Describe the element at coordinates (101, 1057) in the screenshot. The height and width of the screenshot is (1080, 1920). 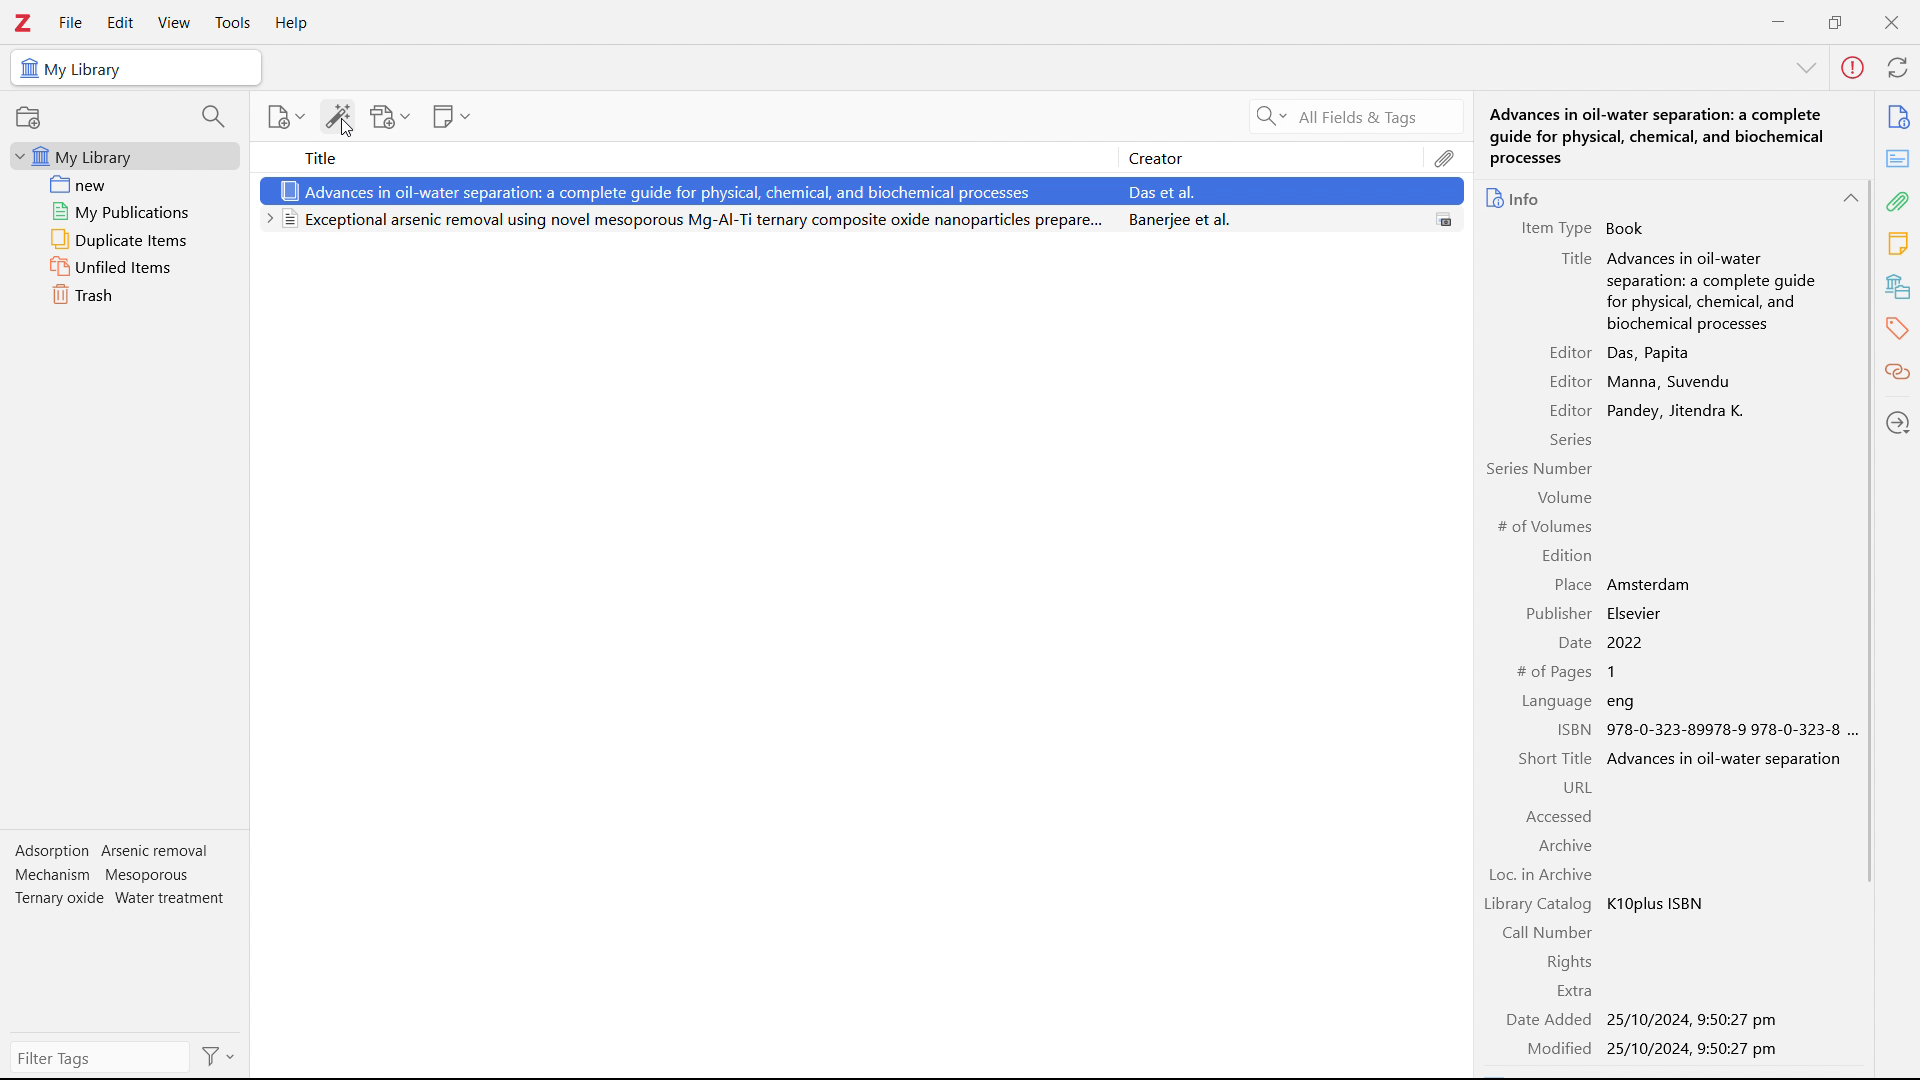
I see `filter tags` at that location.